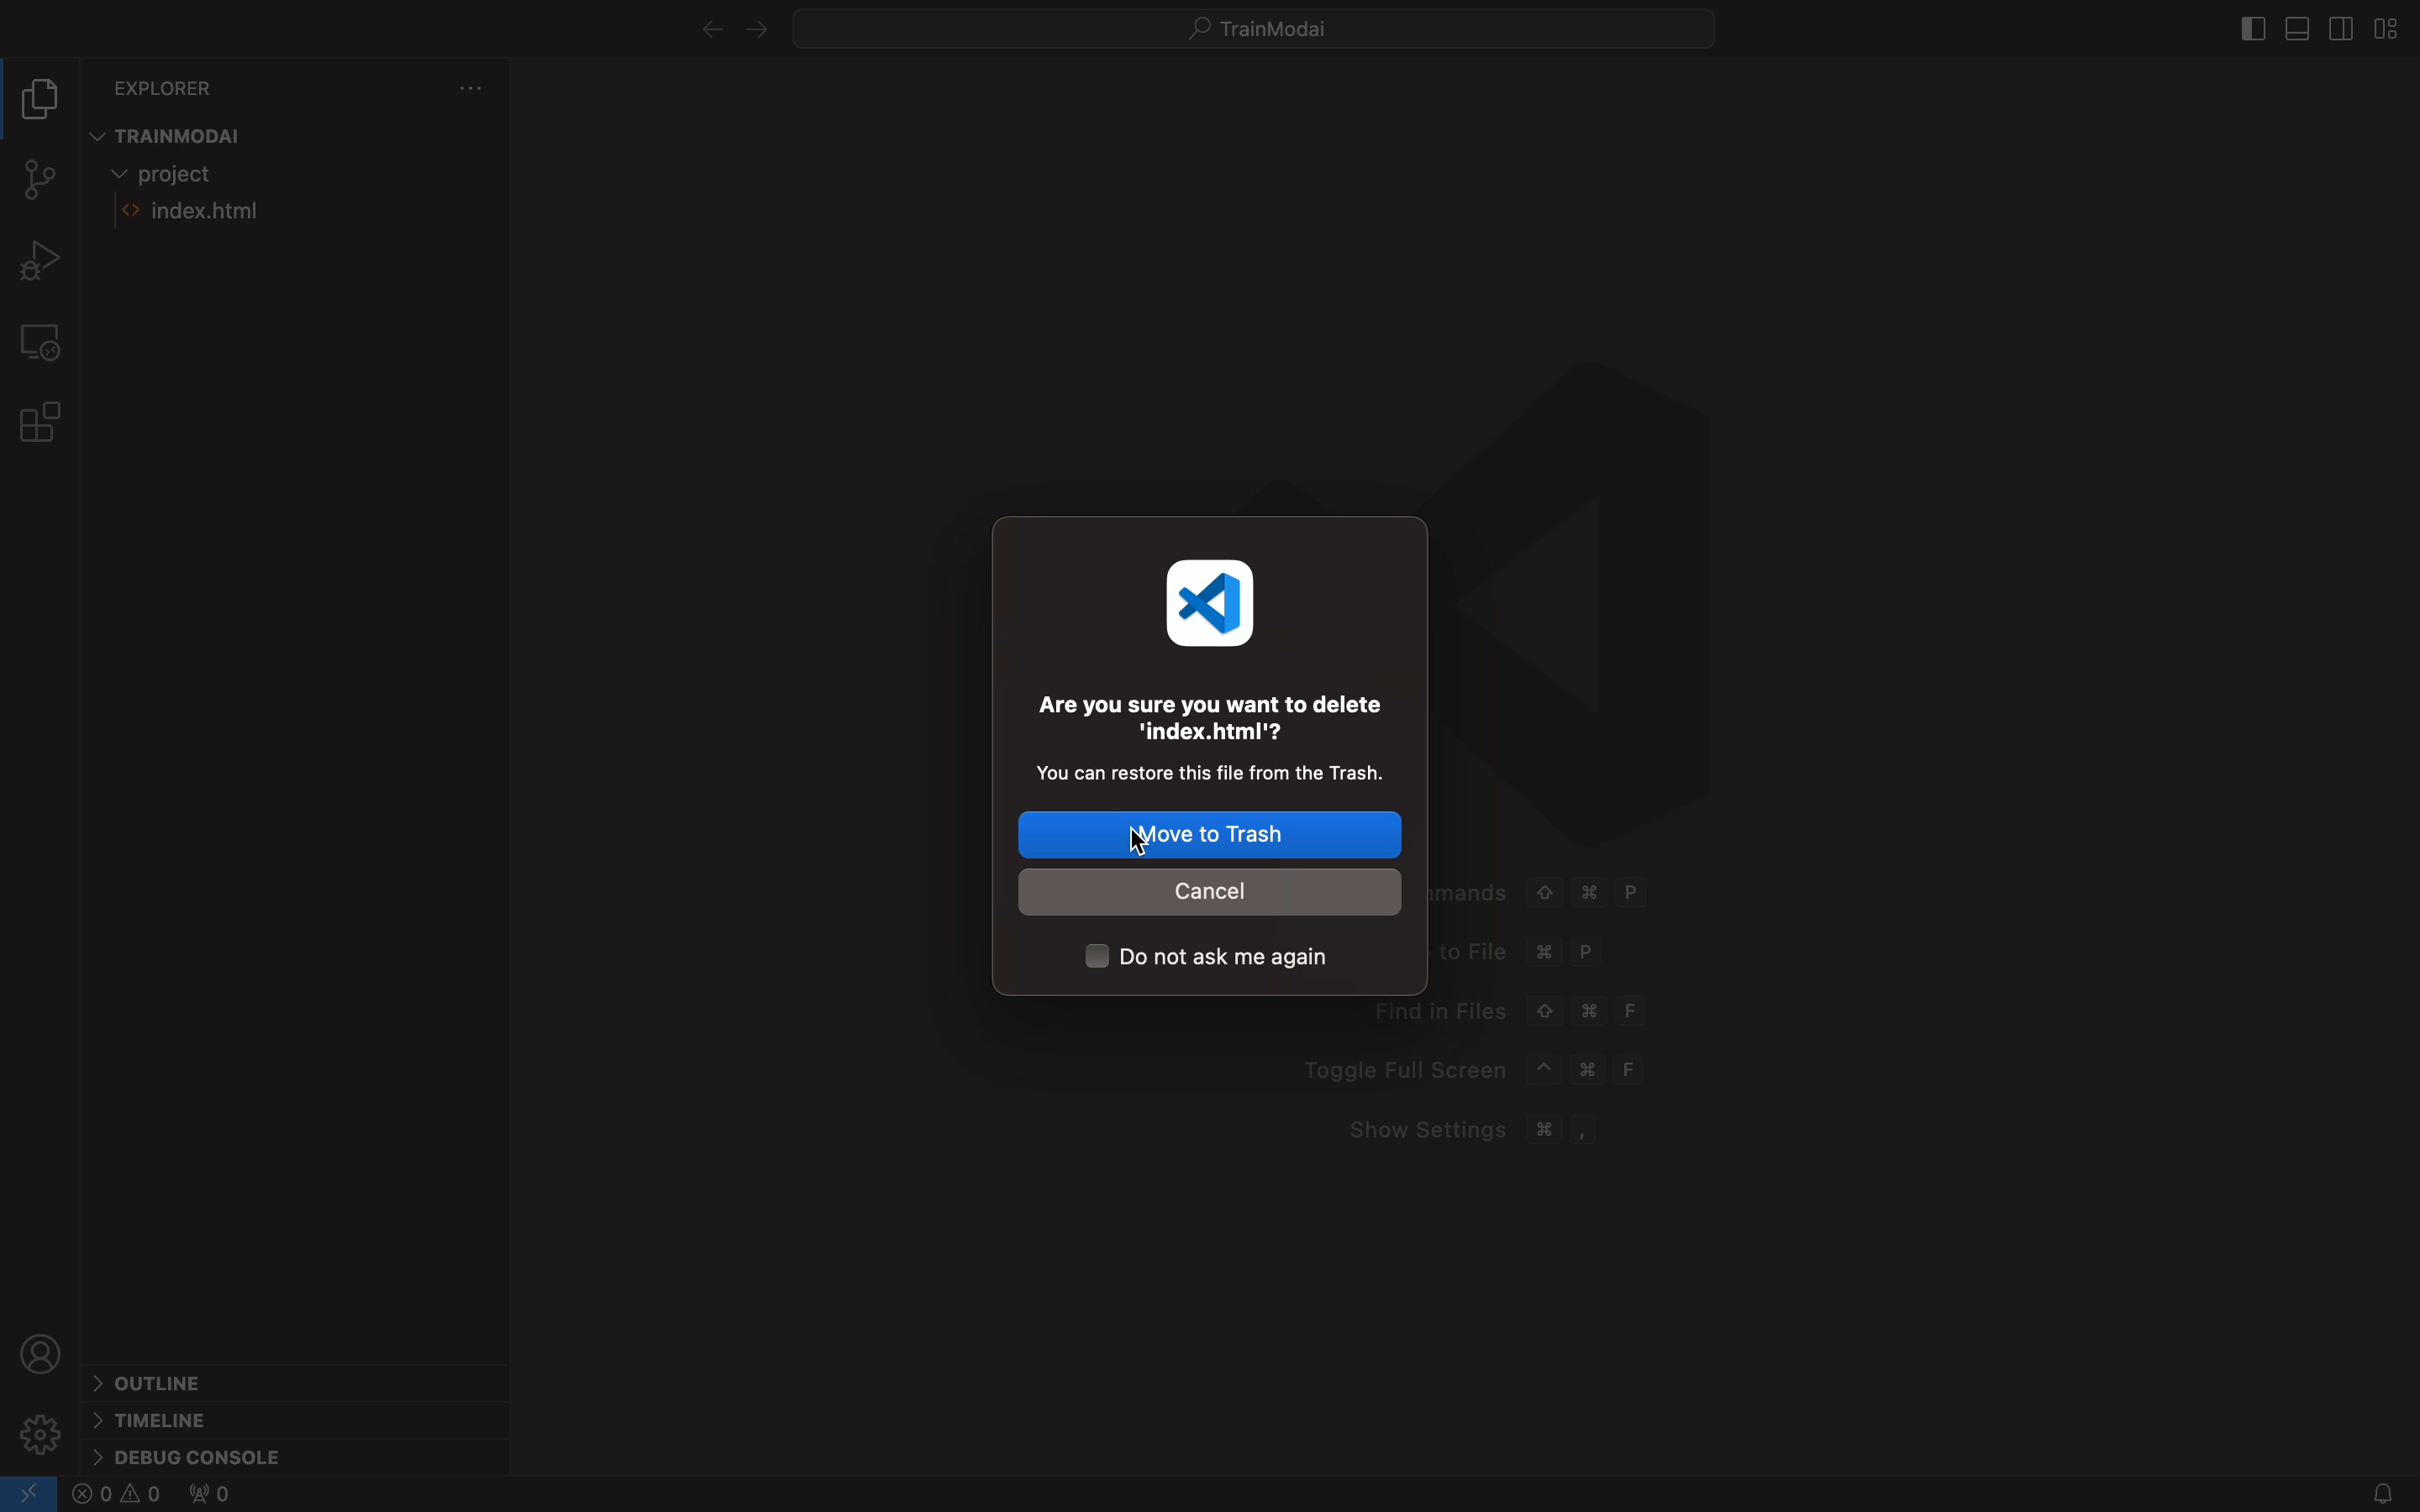 The image size is (2420, 1512). Describe the element at coordinates (1478, 1066) in the screenshot. I see `Toggle` at that location.